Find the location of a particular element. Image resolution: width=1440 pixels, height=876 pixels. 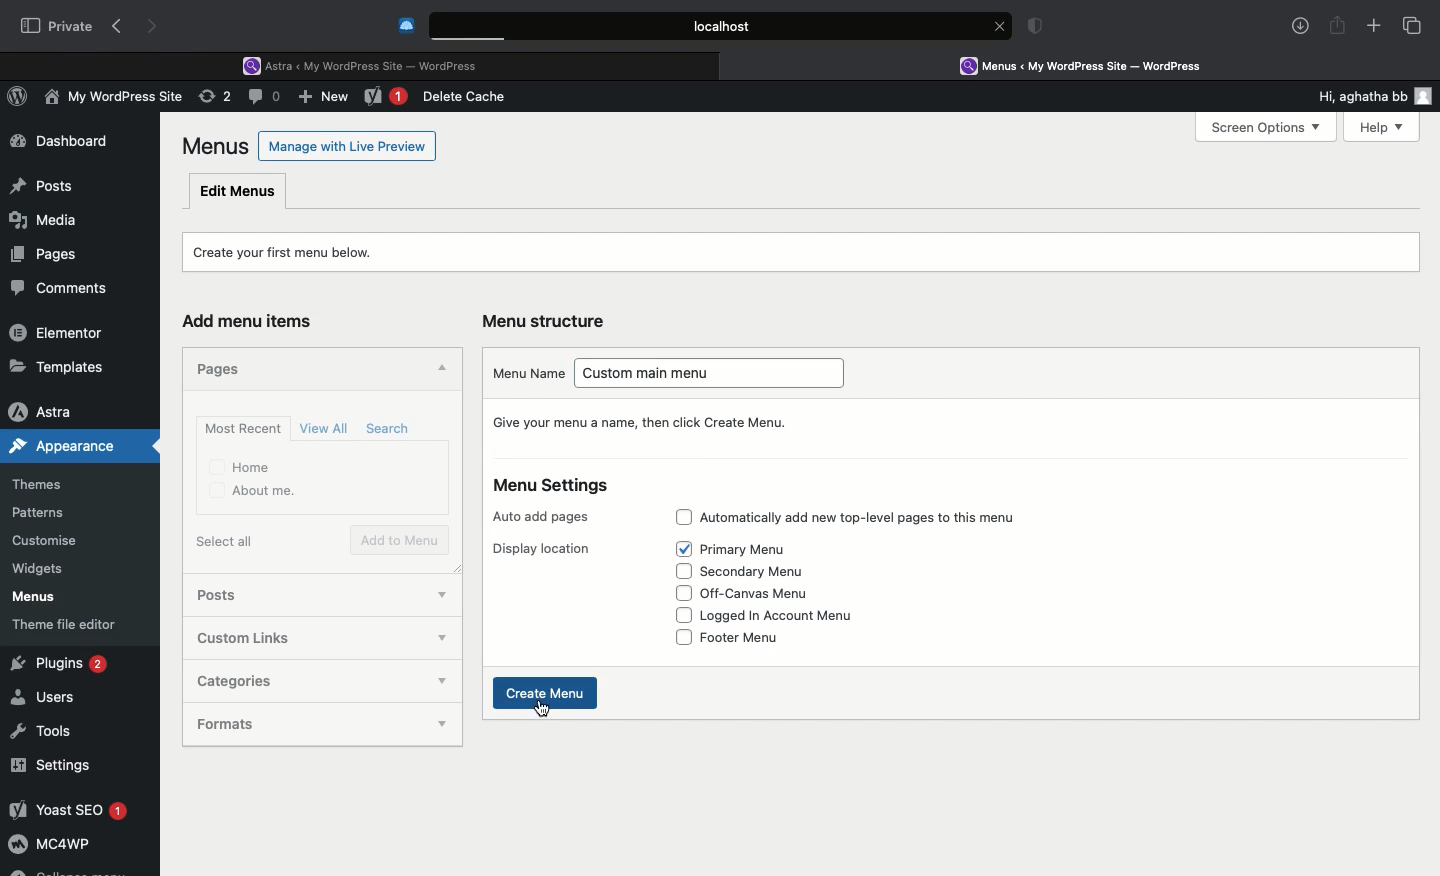

Check box is located at coordinates (681, 570).